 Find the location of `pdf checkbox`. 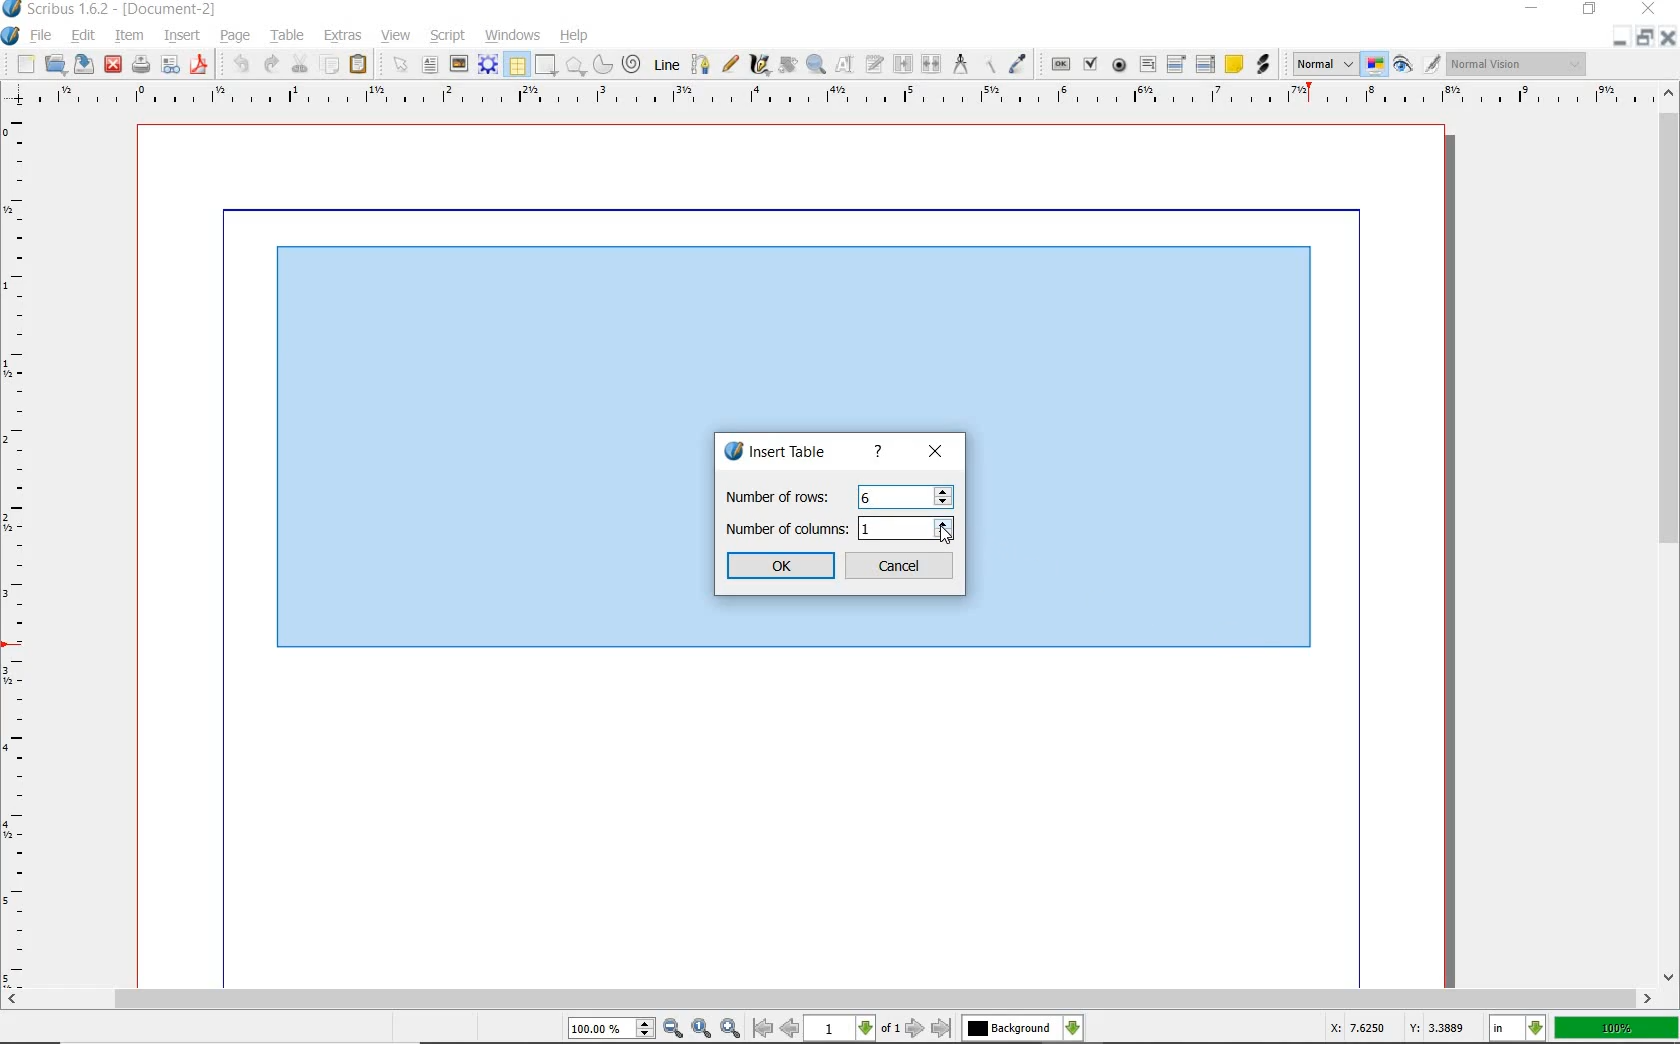

pdf checkbox is located at coordinates (1088, 64).